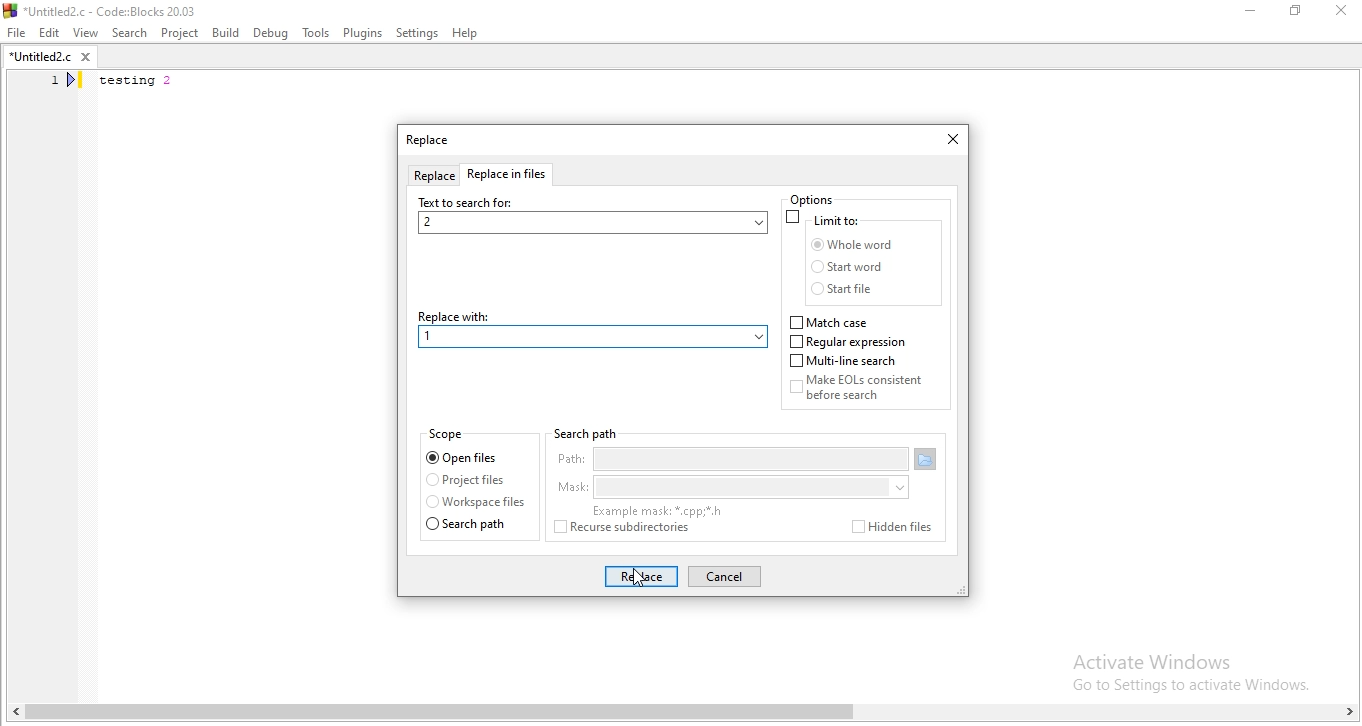  What do you see at coordinates (681, 714) in the screenshot?
I see `scroll bar` at bounding box center [681, 714].